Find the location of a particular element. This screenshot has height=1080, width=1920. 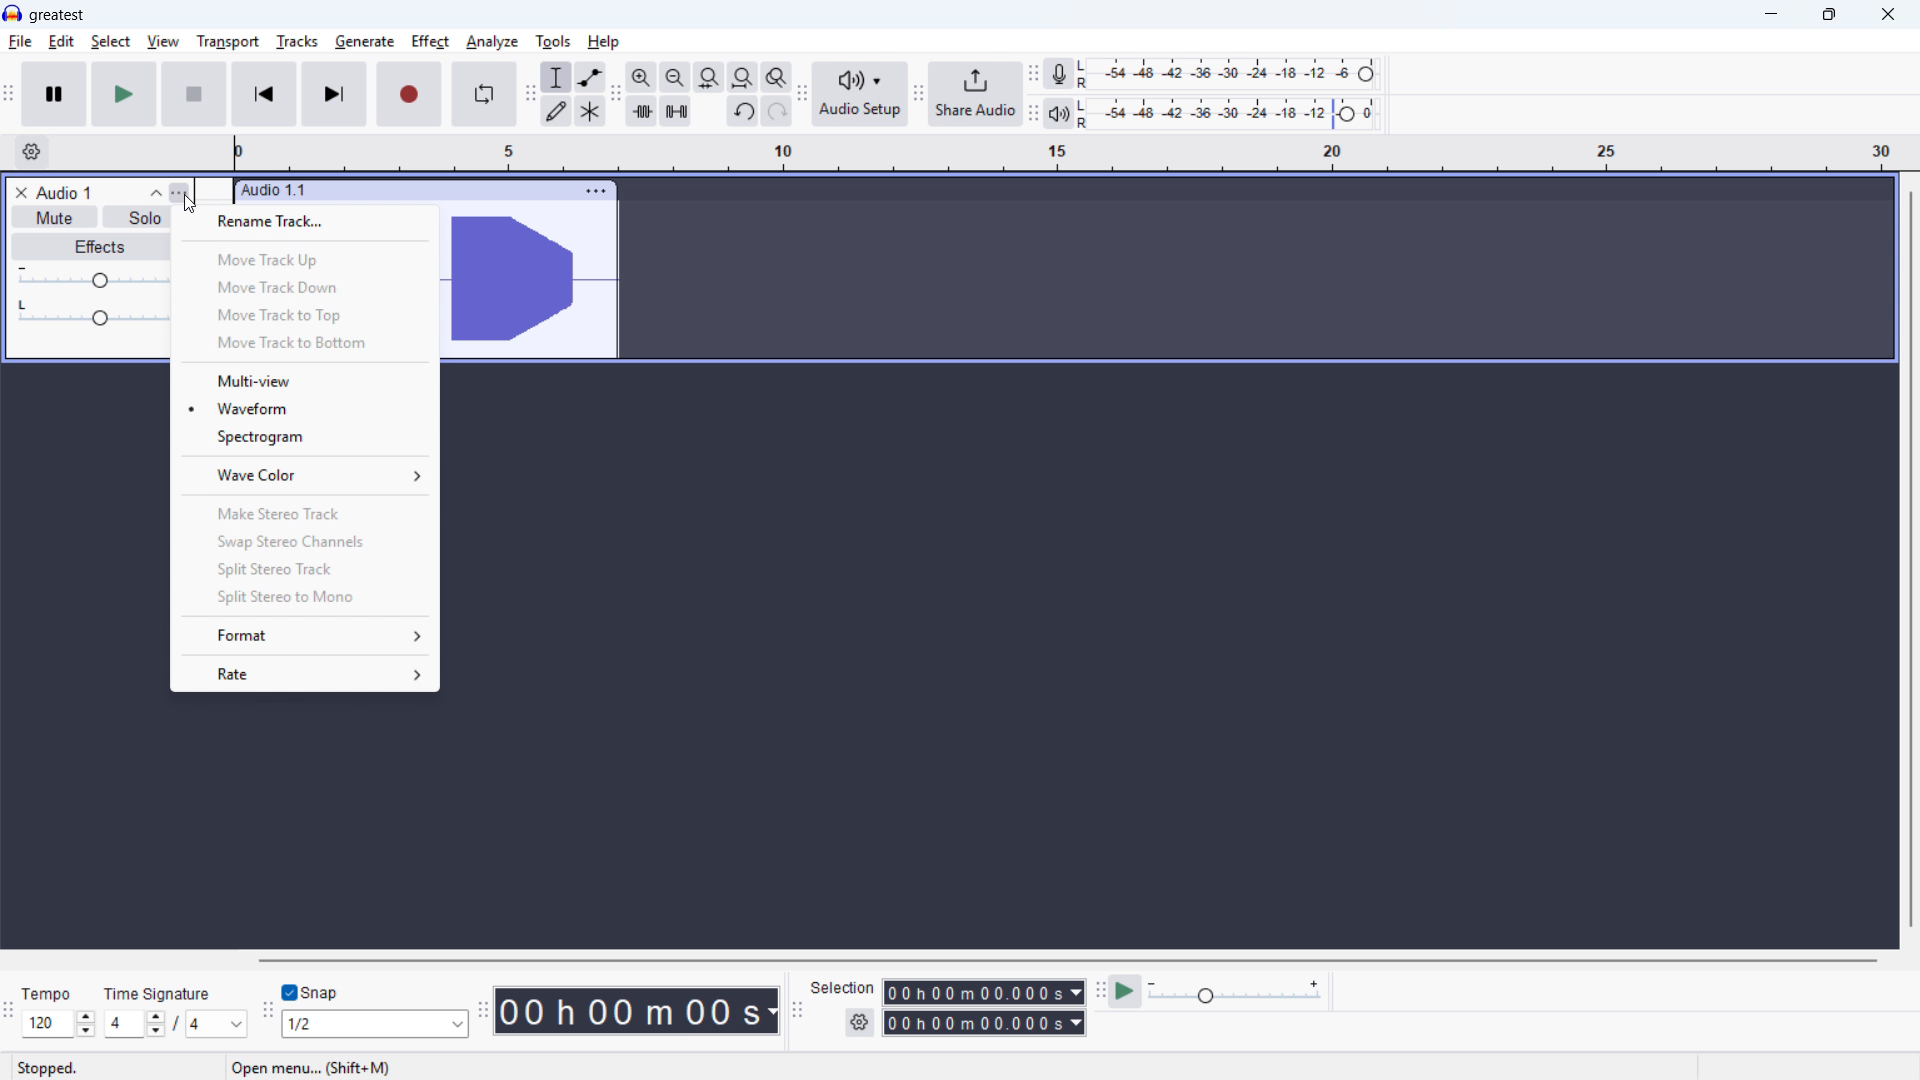

playback meter toolbar is located at coordinates (1033, 115).